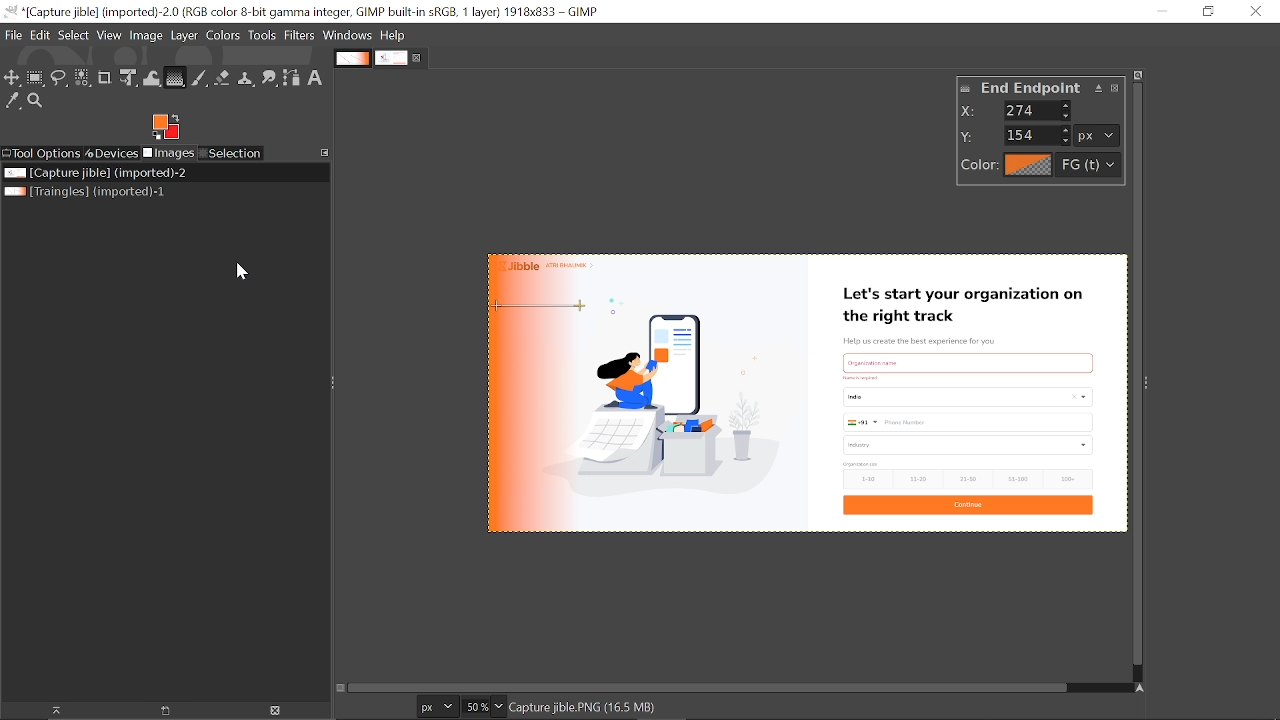 The width and height of the screenshot is (1280, 720). I want to click on zoom image when window size changes, so click(1139, 73).